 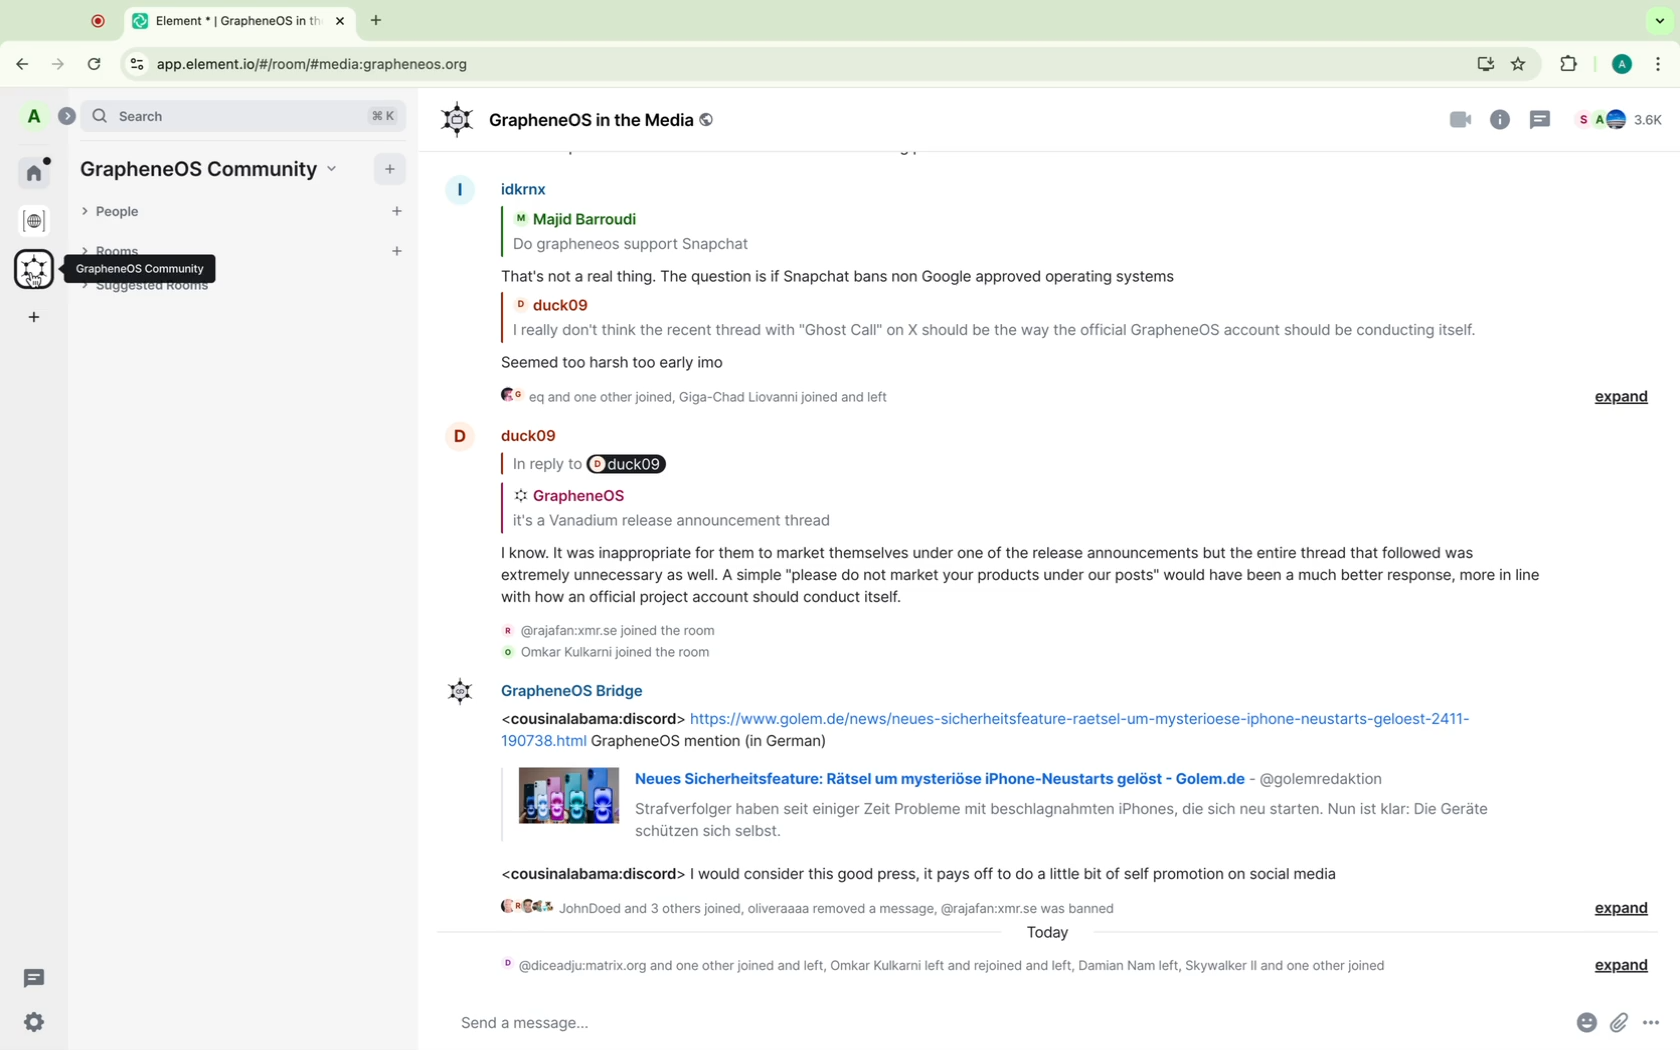 I want to click on expand, so click(x=1623, y=908).